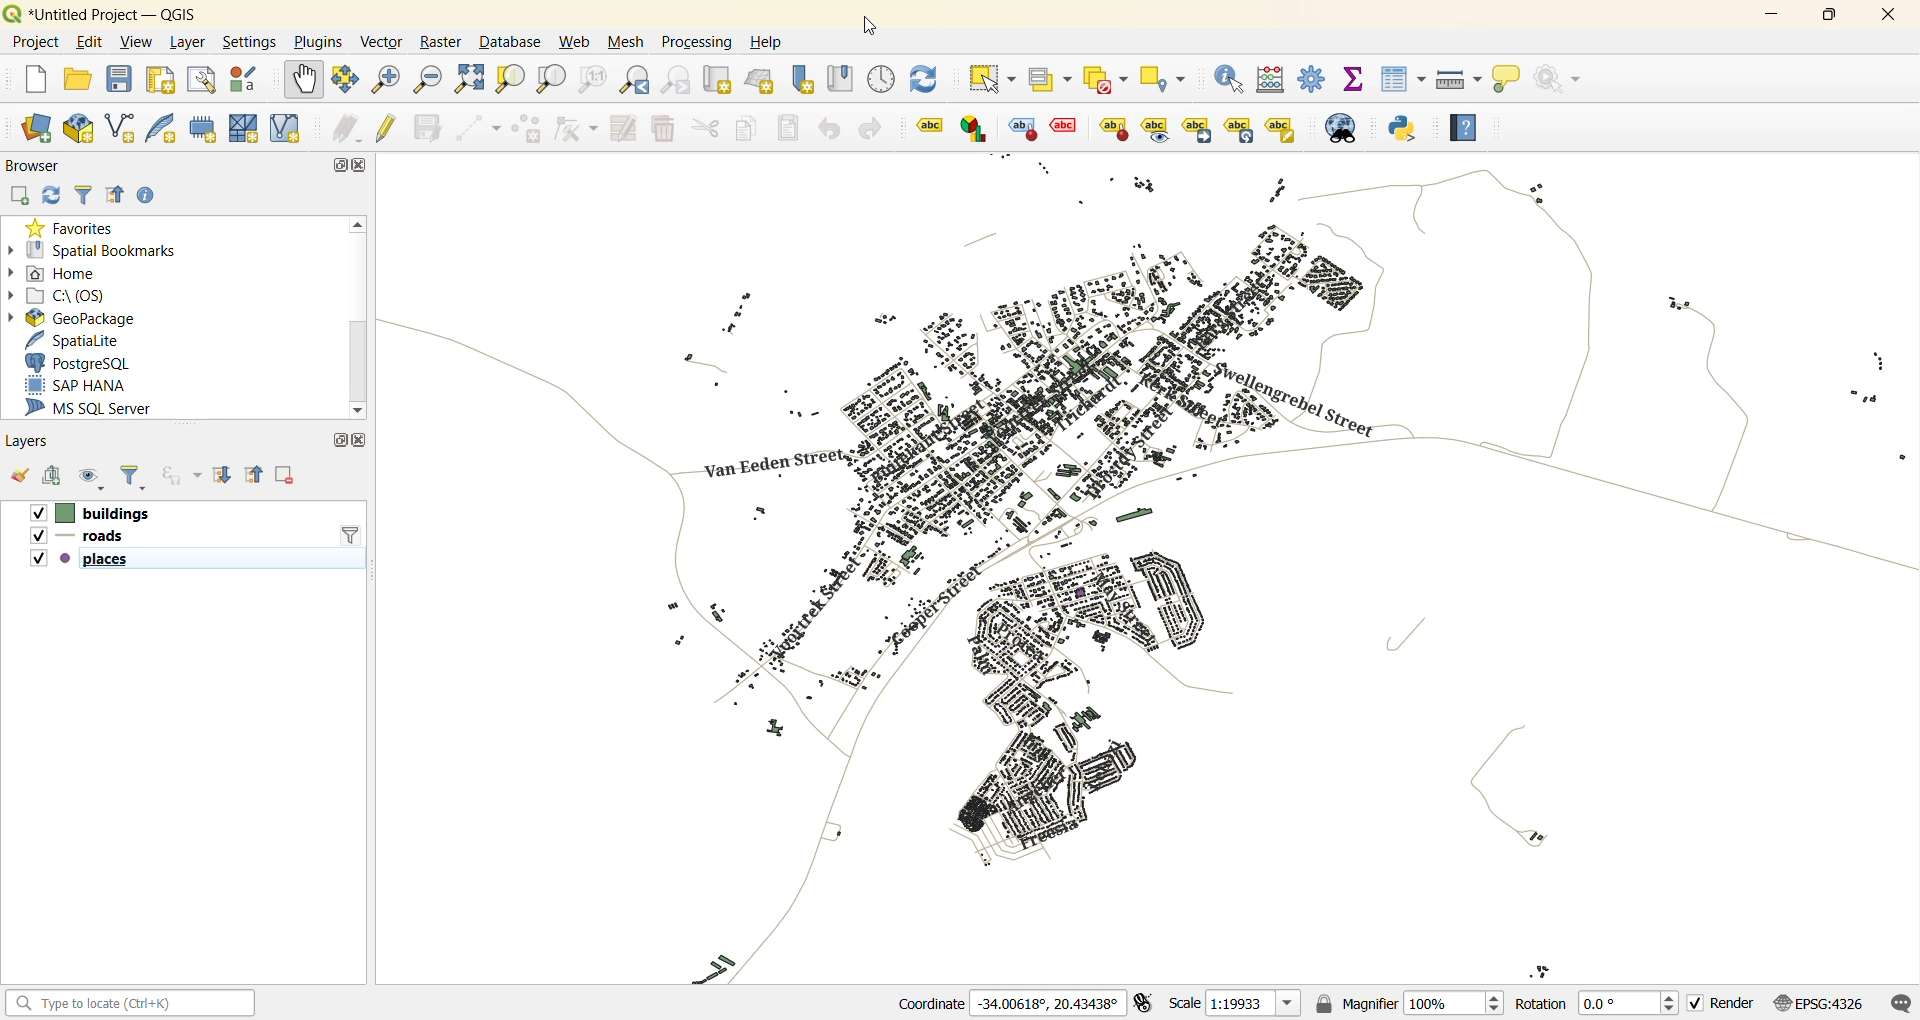 The width and height of the screenshot is (1920, 1020). I want to click on digitize, so click(474, 128).